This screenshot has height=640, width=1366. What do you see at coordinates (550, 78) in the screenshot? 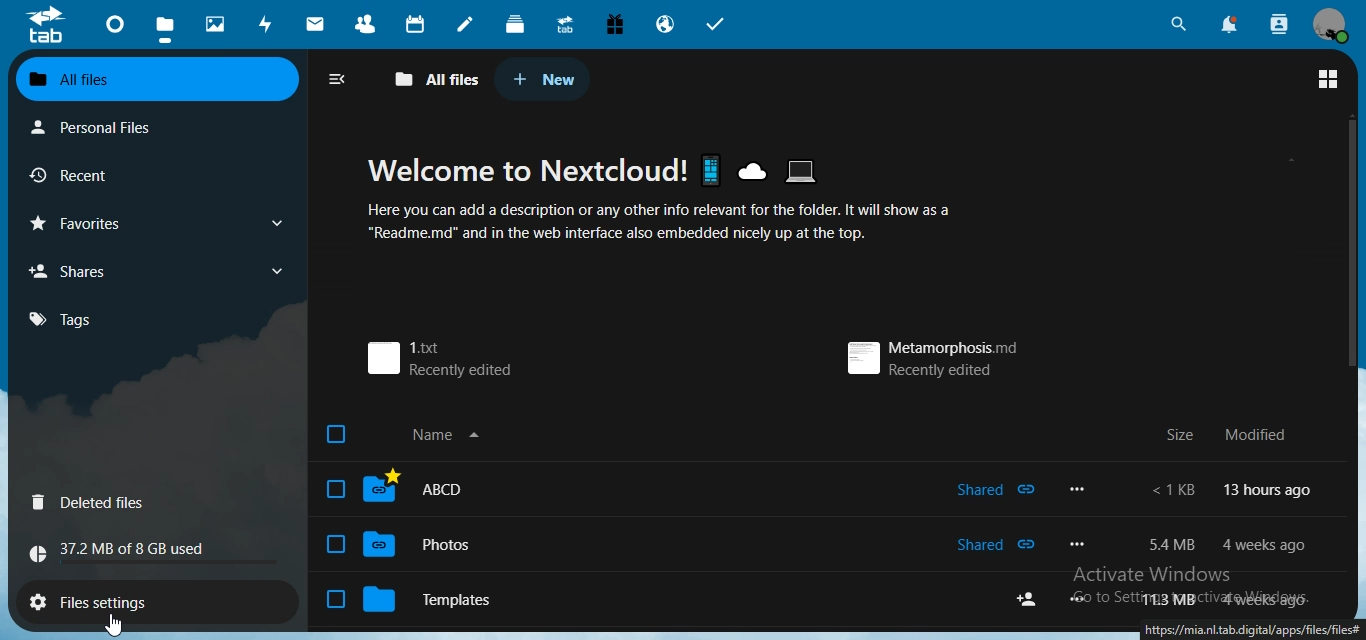
I see `new` at bounding box center [550, 78].